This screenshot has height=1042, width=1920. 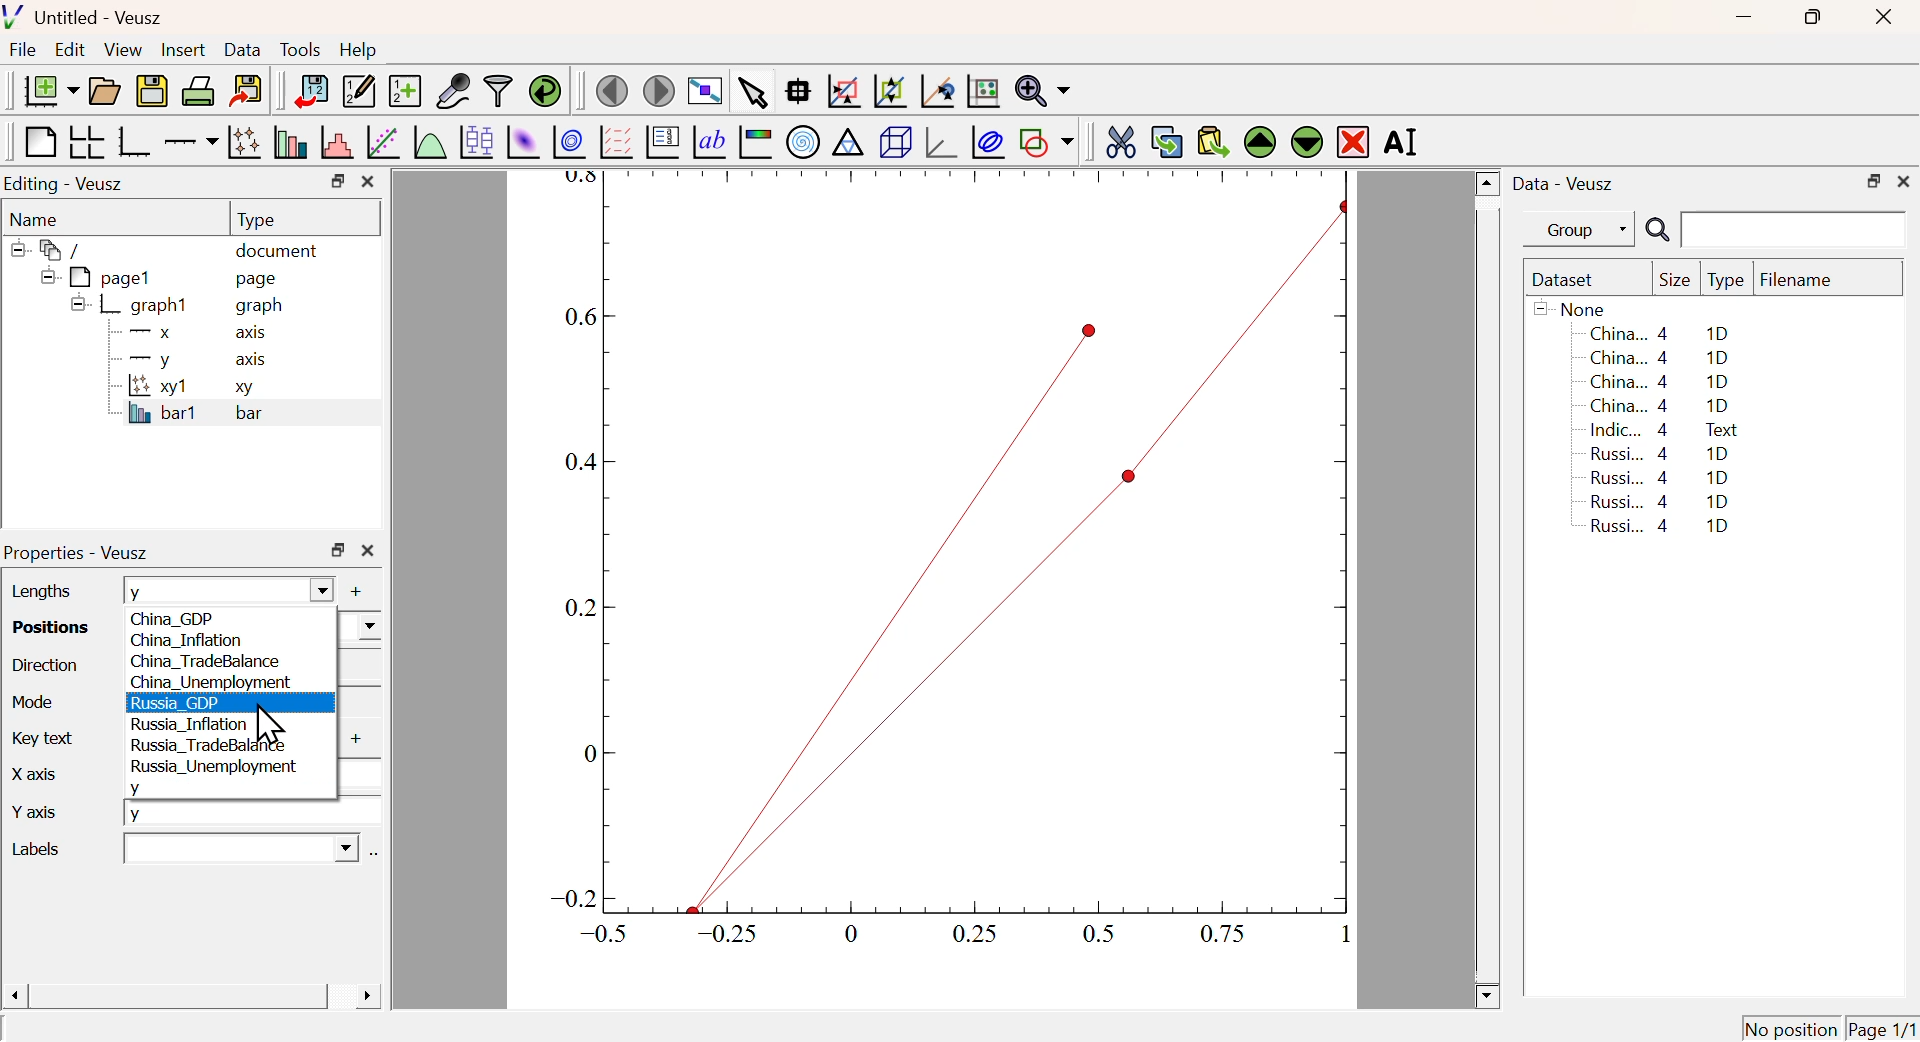 What do you see at coordinates (359, 624) in the screenshot?
I see `China_Inflation` at bounding box center [359, 624].